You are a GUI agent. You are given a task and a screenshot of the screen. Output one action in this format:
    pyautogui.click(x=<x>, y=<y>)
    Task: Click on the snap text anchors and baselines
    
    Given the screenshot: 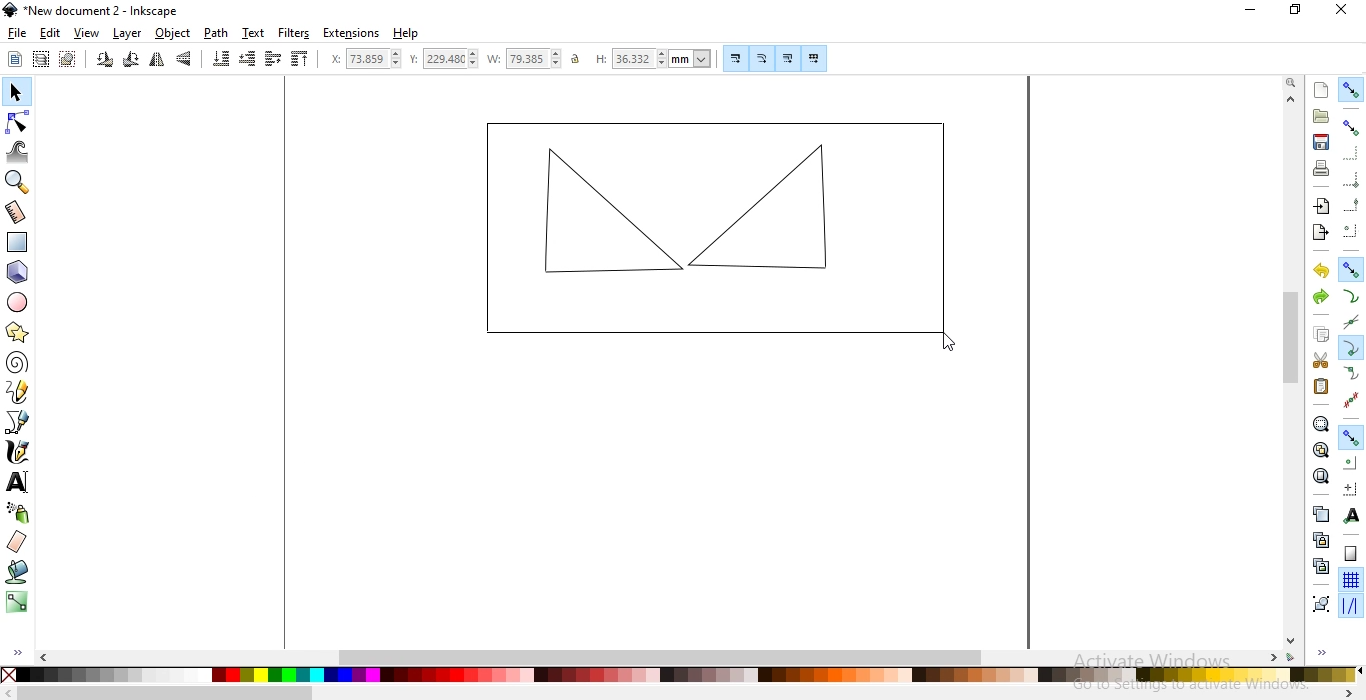 What is the action you would take?
    pyautogui.click(x=1353, y=514)
    